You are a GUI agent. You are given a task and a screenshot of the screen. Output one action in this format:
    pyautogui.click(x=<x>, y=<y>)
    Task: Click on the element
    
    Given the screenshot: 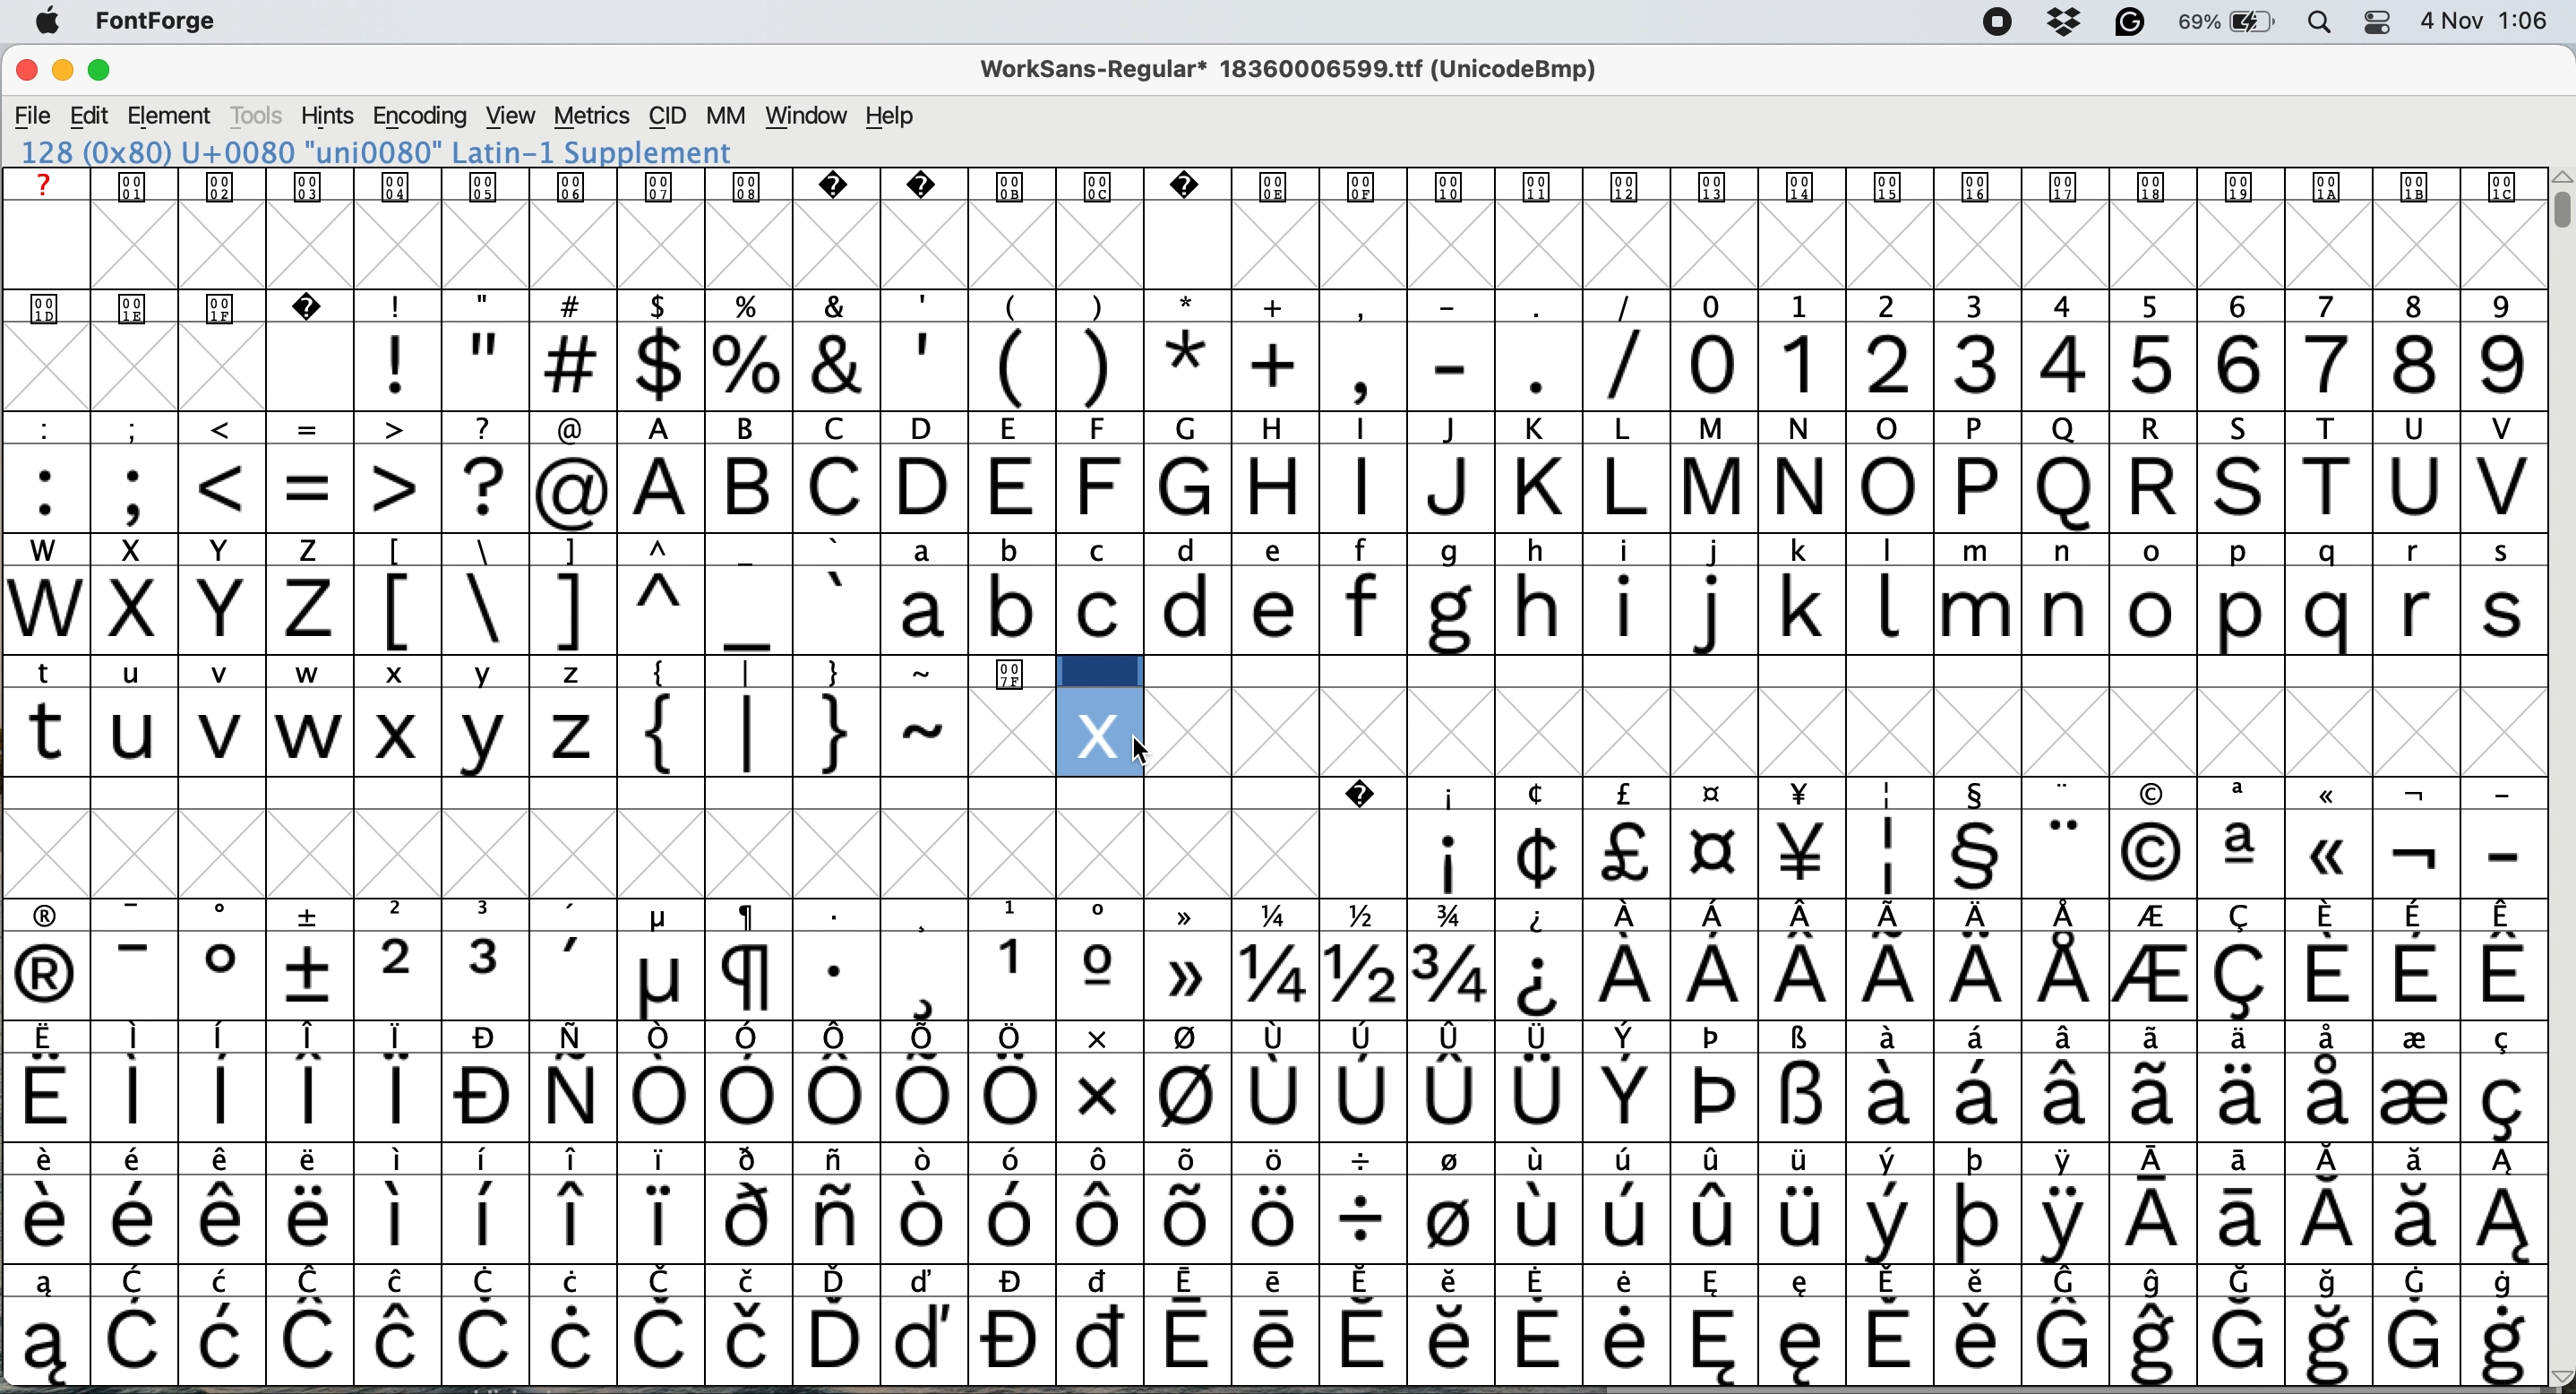 What is the action you would take?
    pyautogui.click(x=174, y=117)
    